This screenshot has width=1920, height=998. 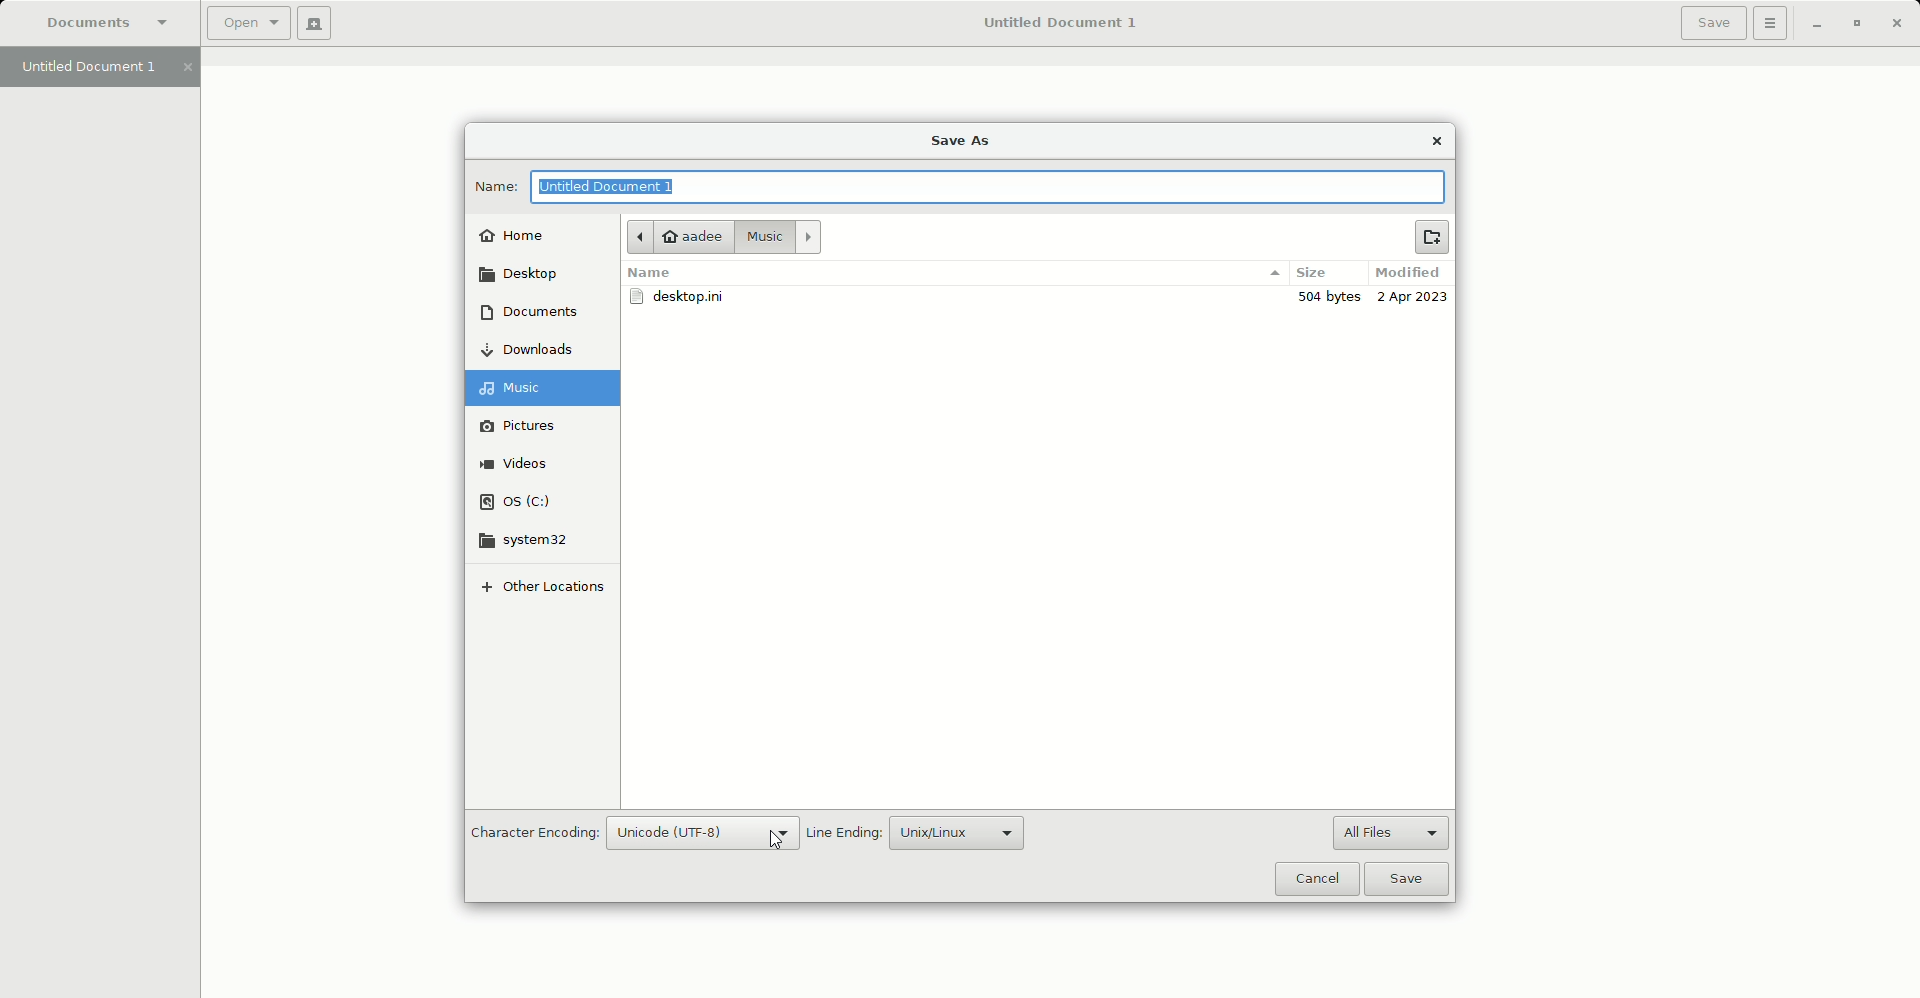 I want to click on Cancel, so click(x=1314, y=876).